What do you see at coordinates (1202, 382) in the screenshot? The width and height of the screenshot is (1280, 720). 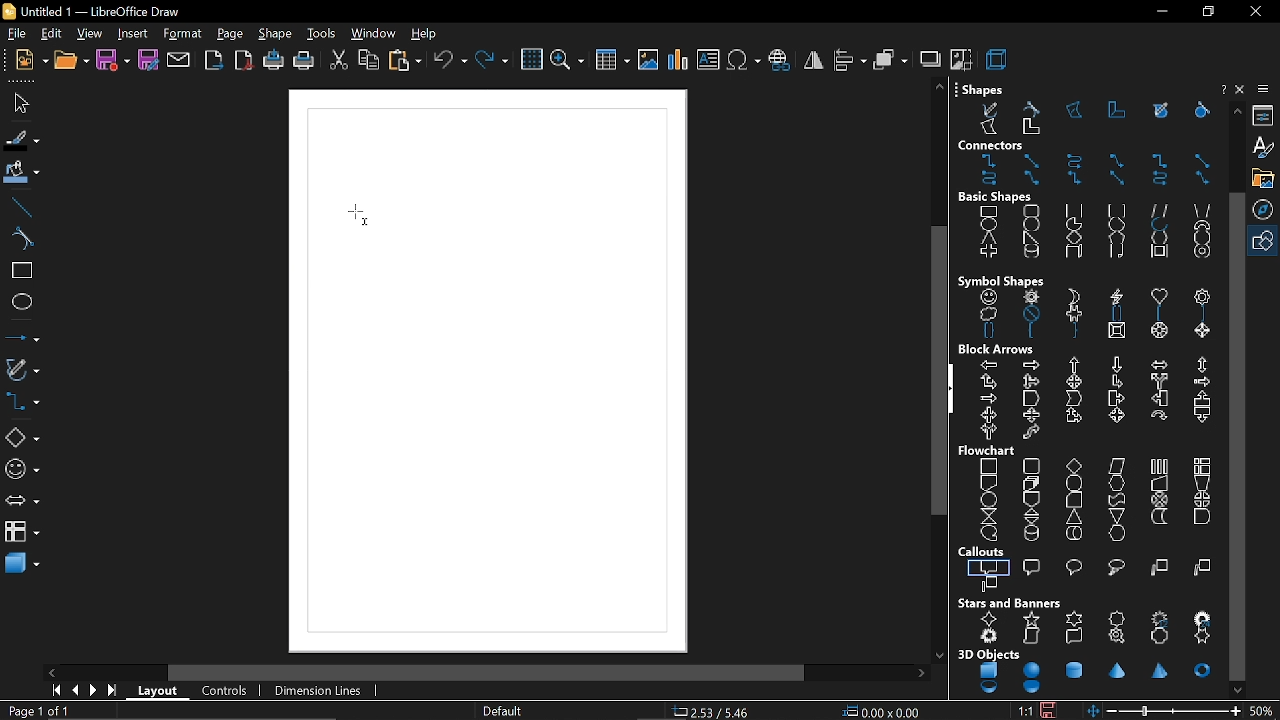 I see `striped right arrow` at bounding box center [1202, 382].